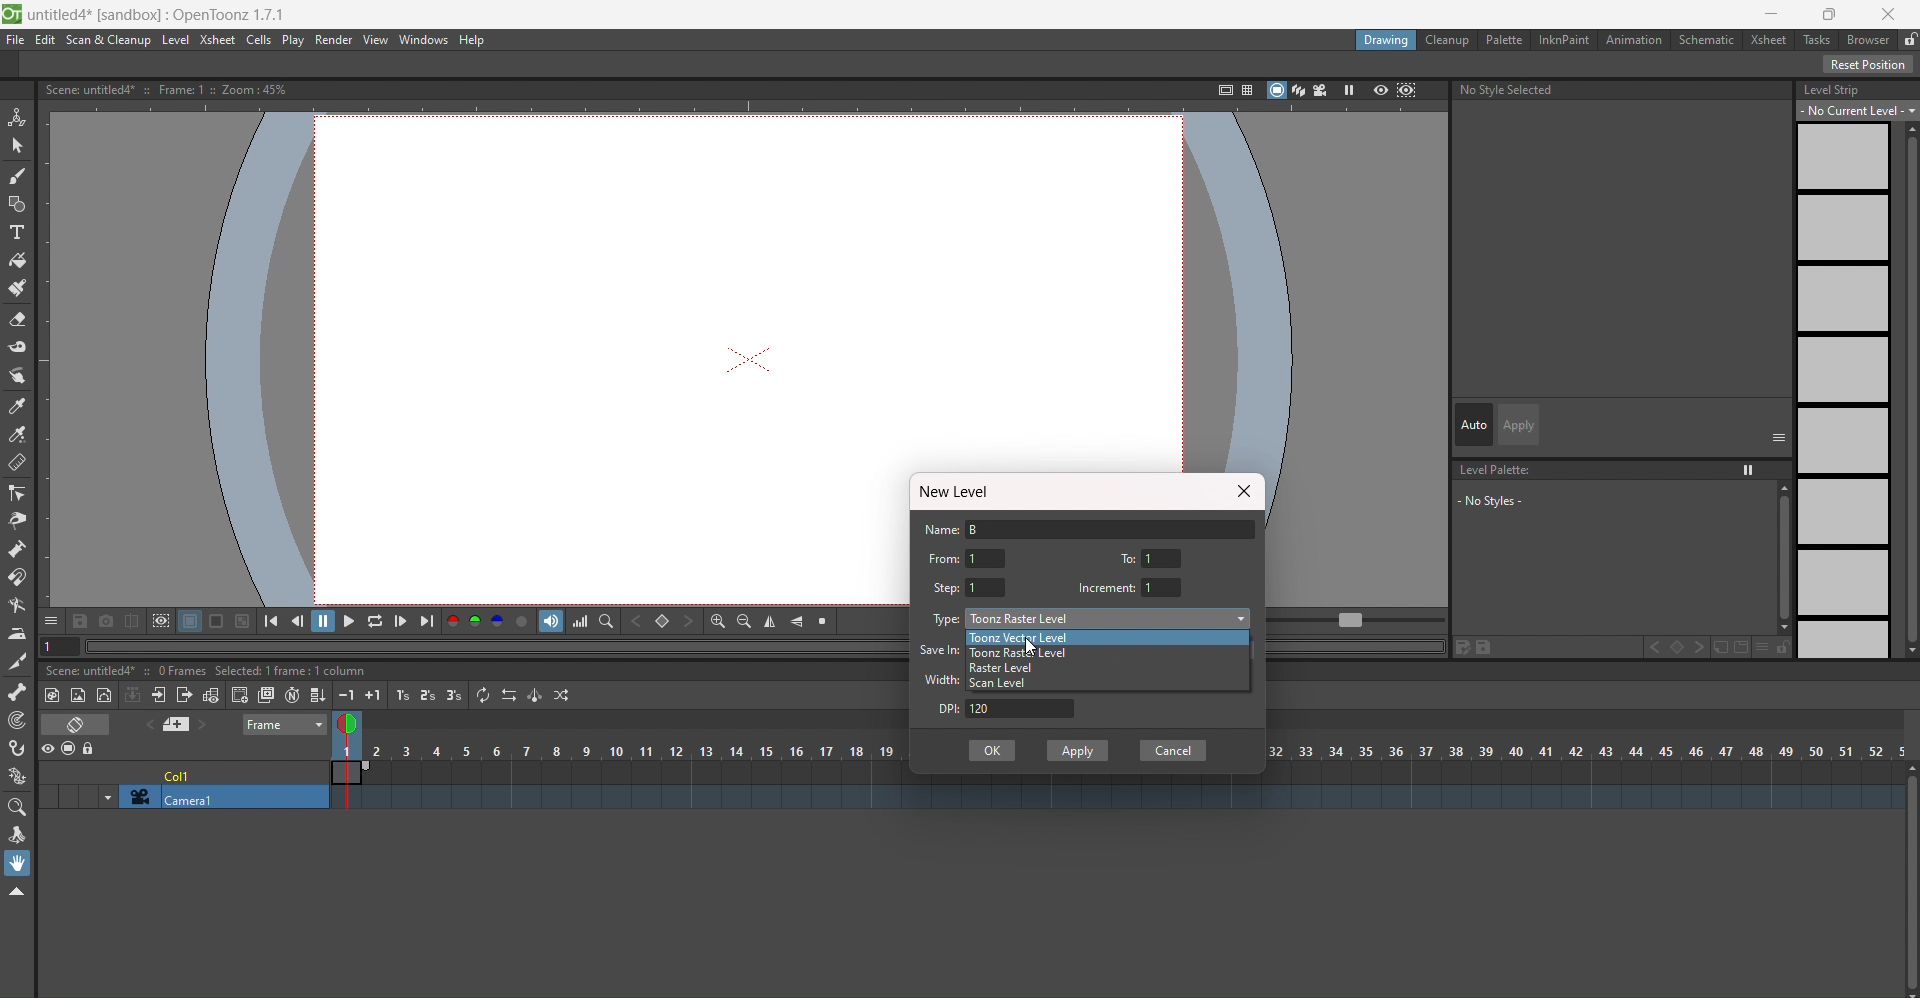 The image size is (1920, 998). What do you see at coordinates (1023, 653) in the screenshot?
I see `toonz raster level` at bounding box center [1023, 653].